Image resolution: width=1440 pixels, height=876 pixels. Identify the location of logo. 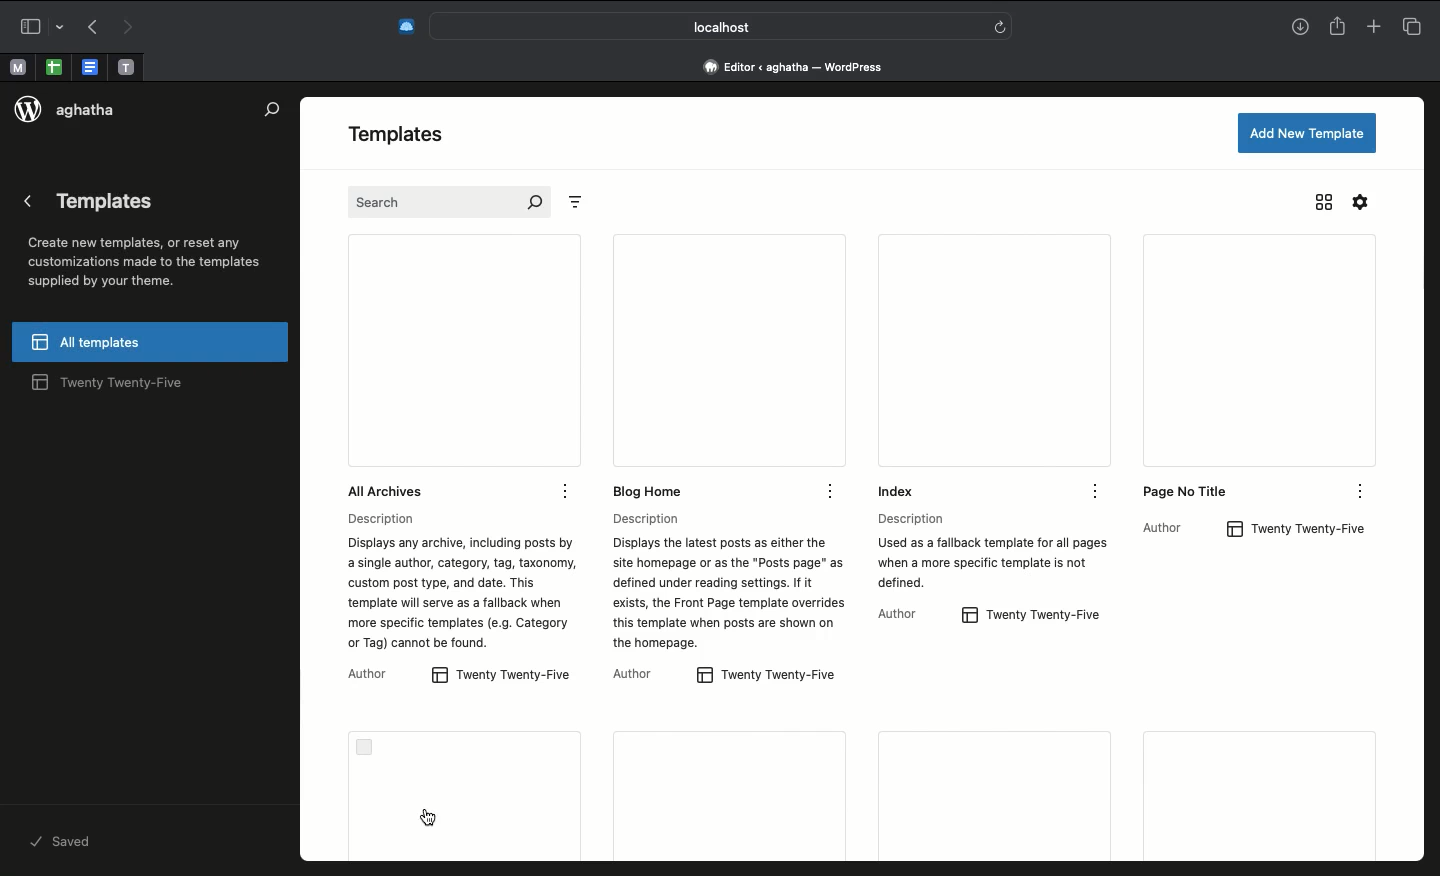
(29, 111).